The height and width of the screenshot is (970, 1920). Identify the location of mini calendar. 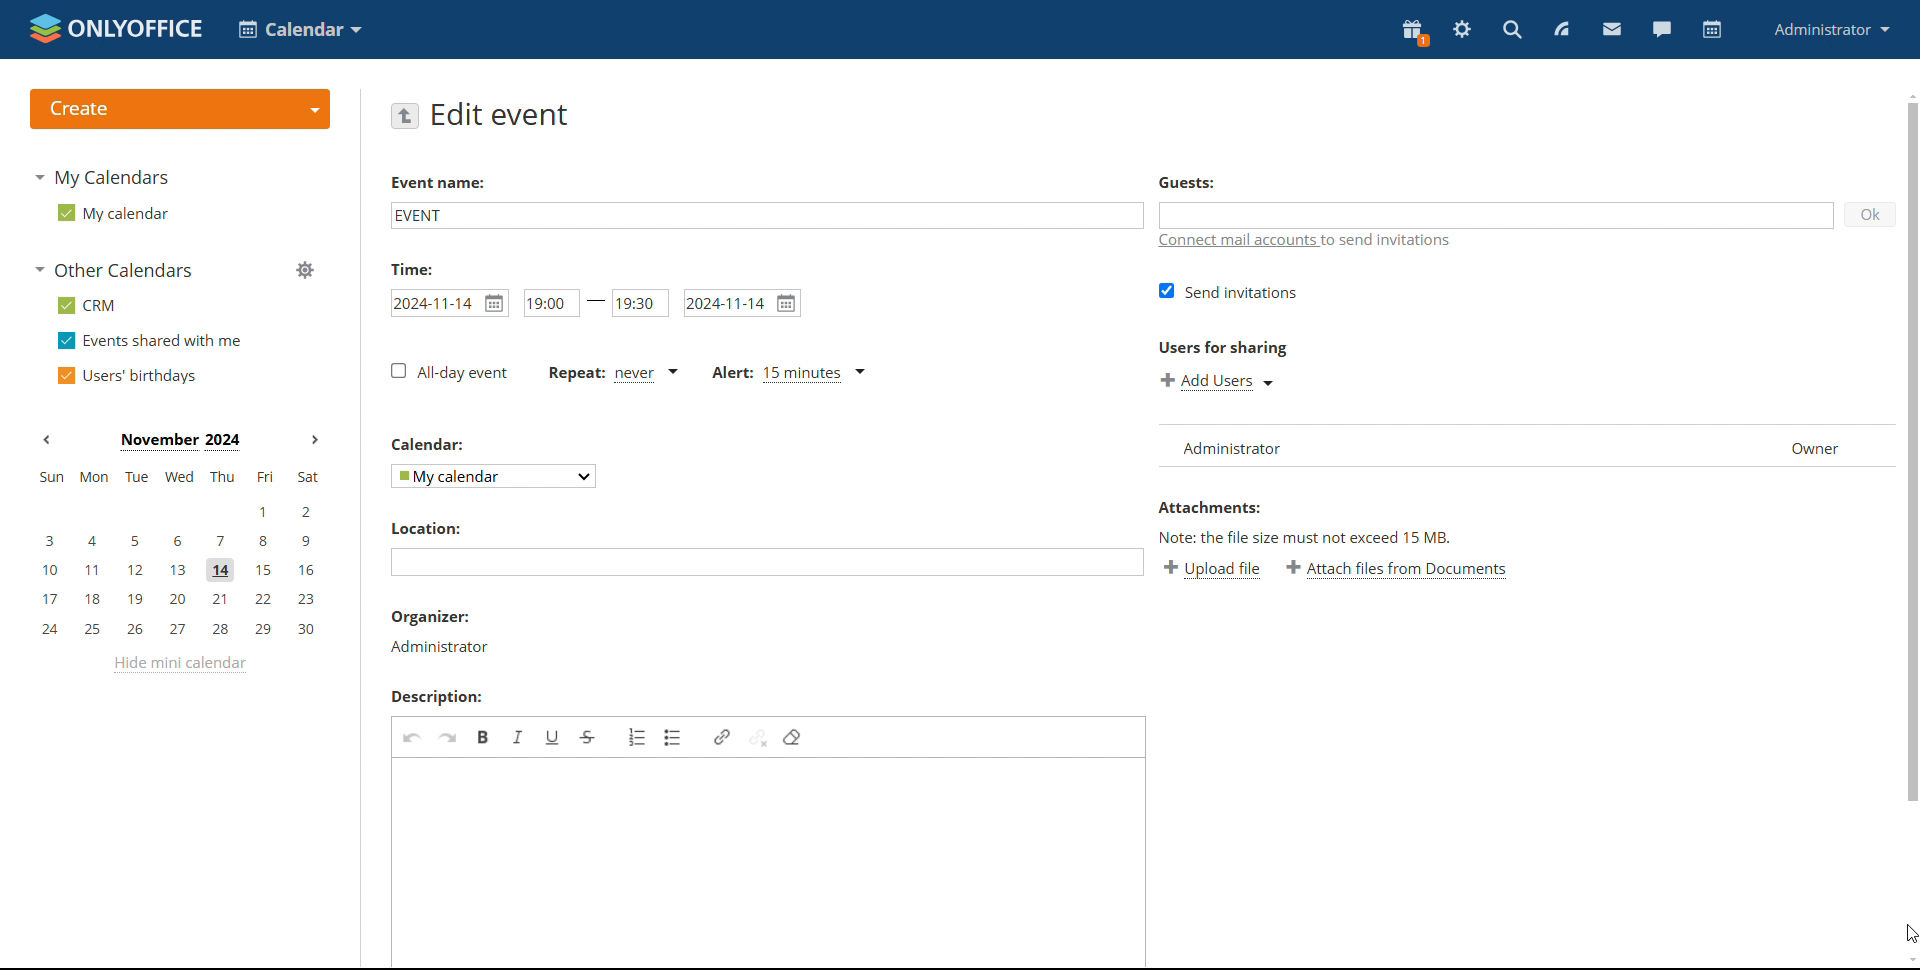
(179, 554).